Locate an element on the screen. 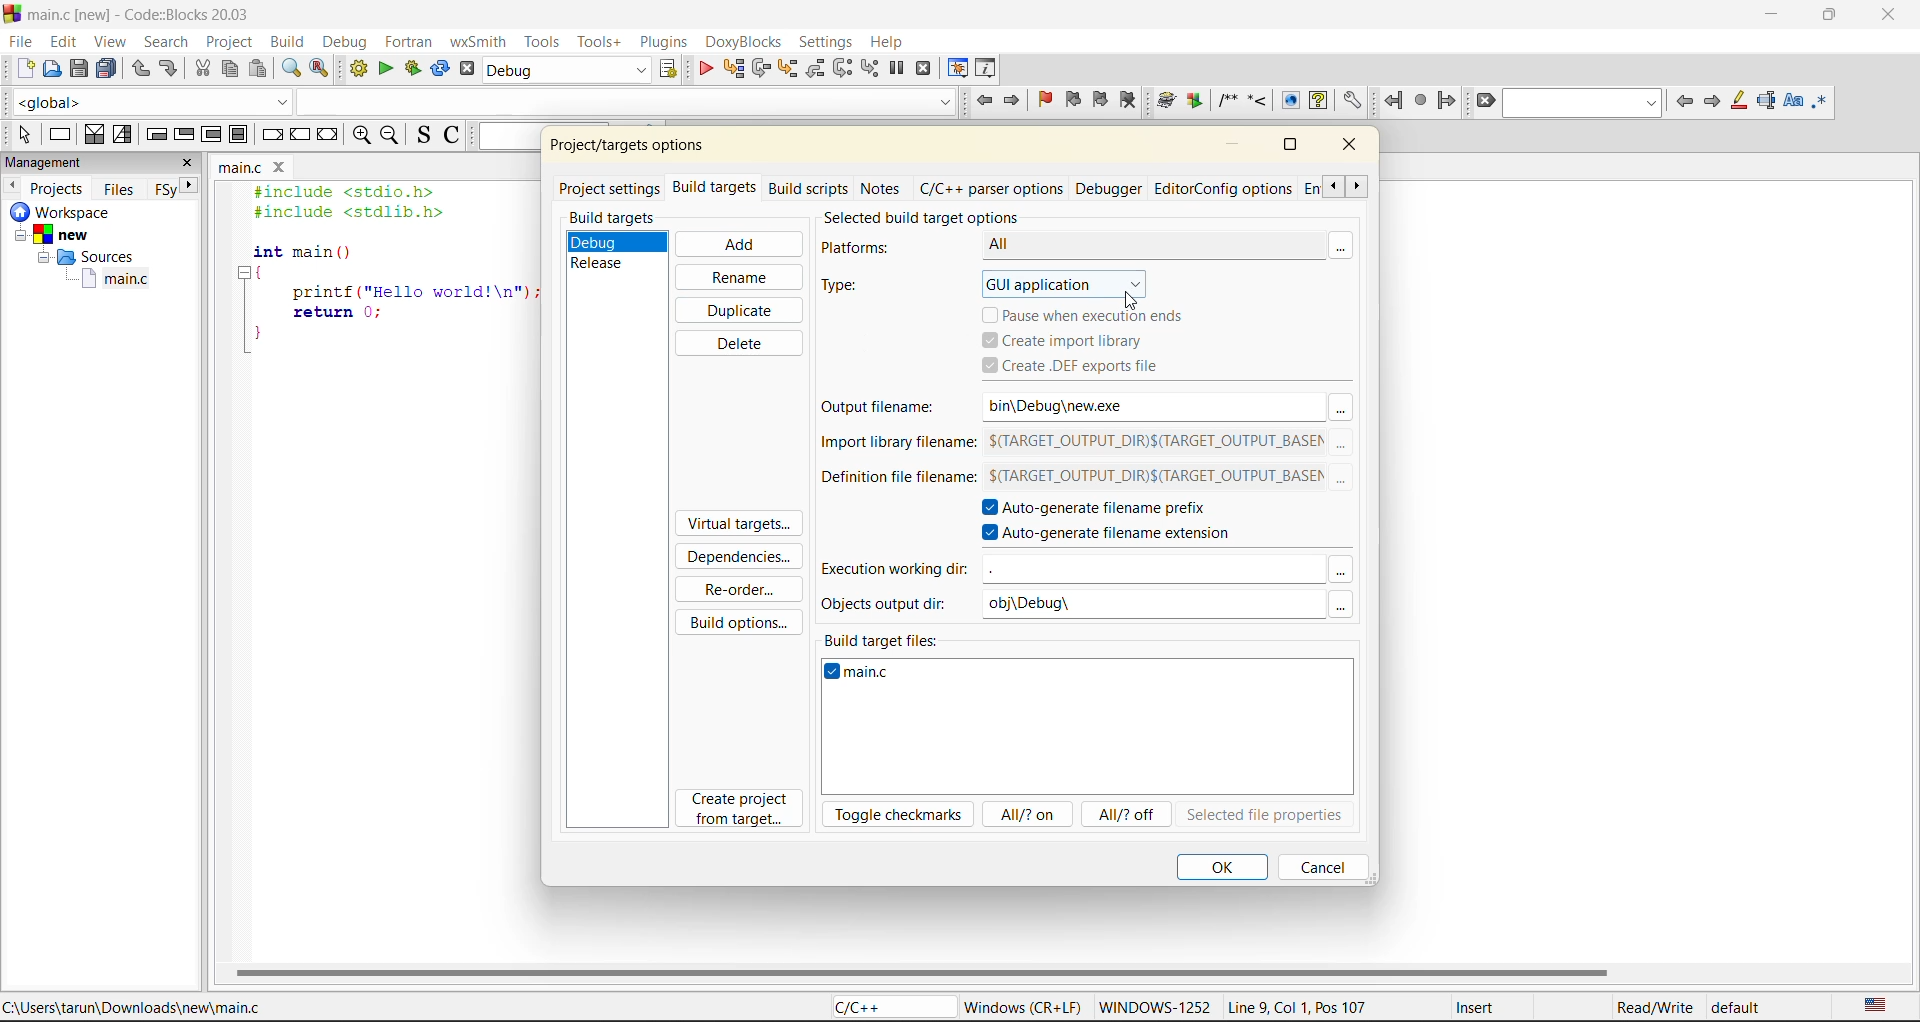 This screenshot has height=1022, width=1920. release is located at coordinates (604, 263).